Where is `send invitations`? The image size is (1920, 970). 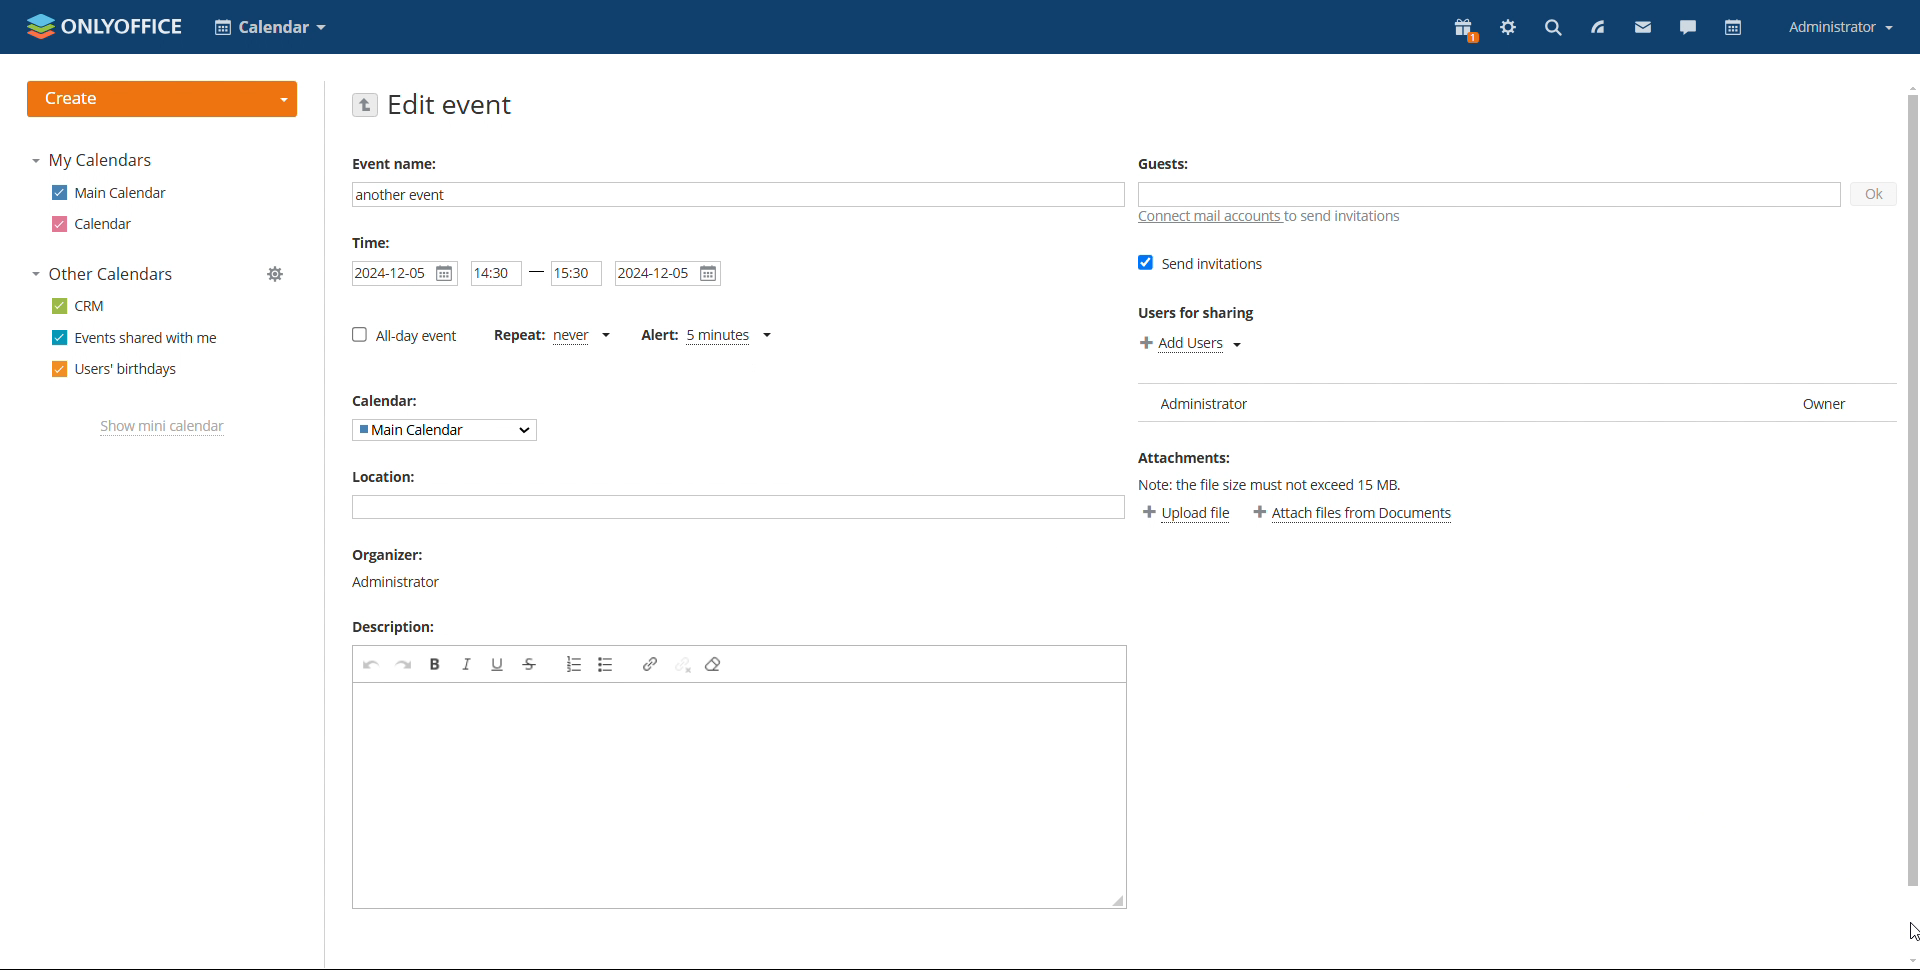 send invitations is located at coordinates (1202, 263).